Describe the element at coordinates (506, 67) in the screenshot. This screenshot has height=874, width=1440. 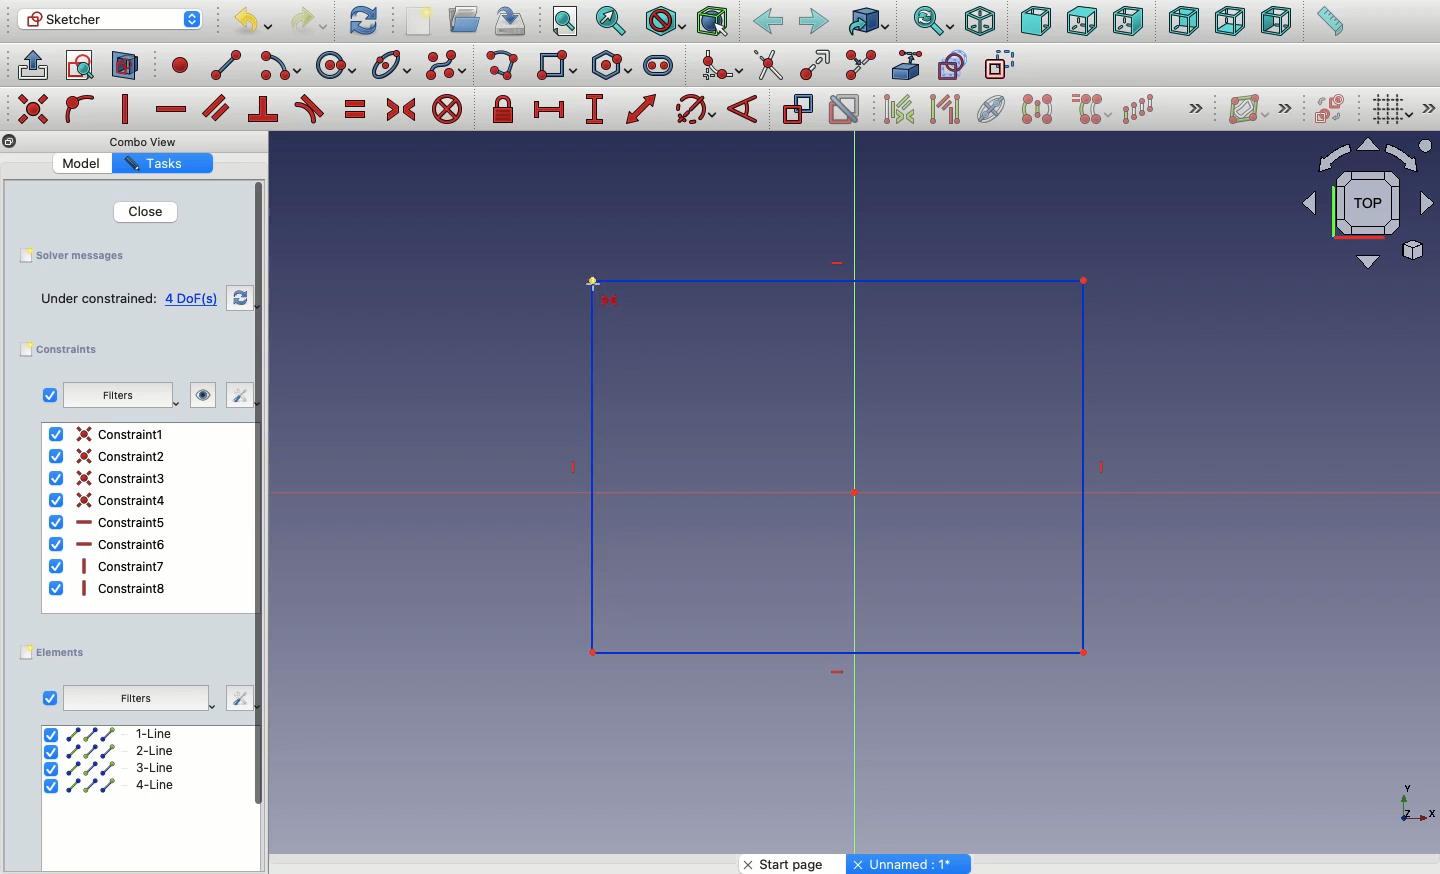
I see `Polyline` at that location.